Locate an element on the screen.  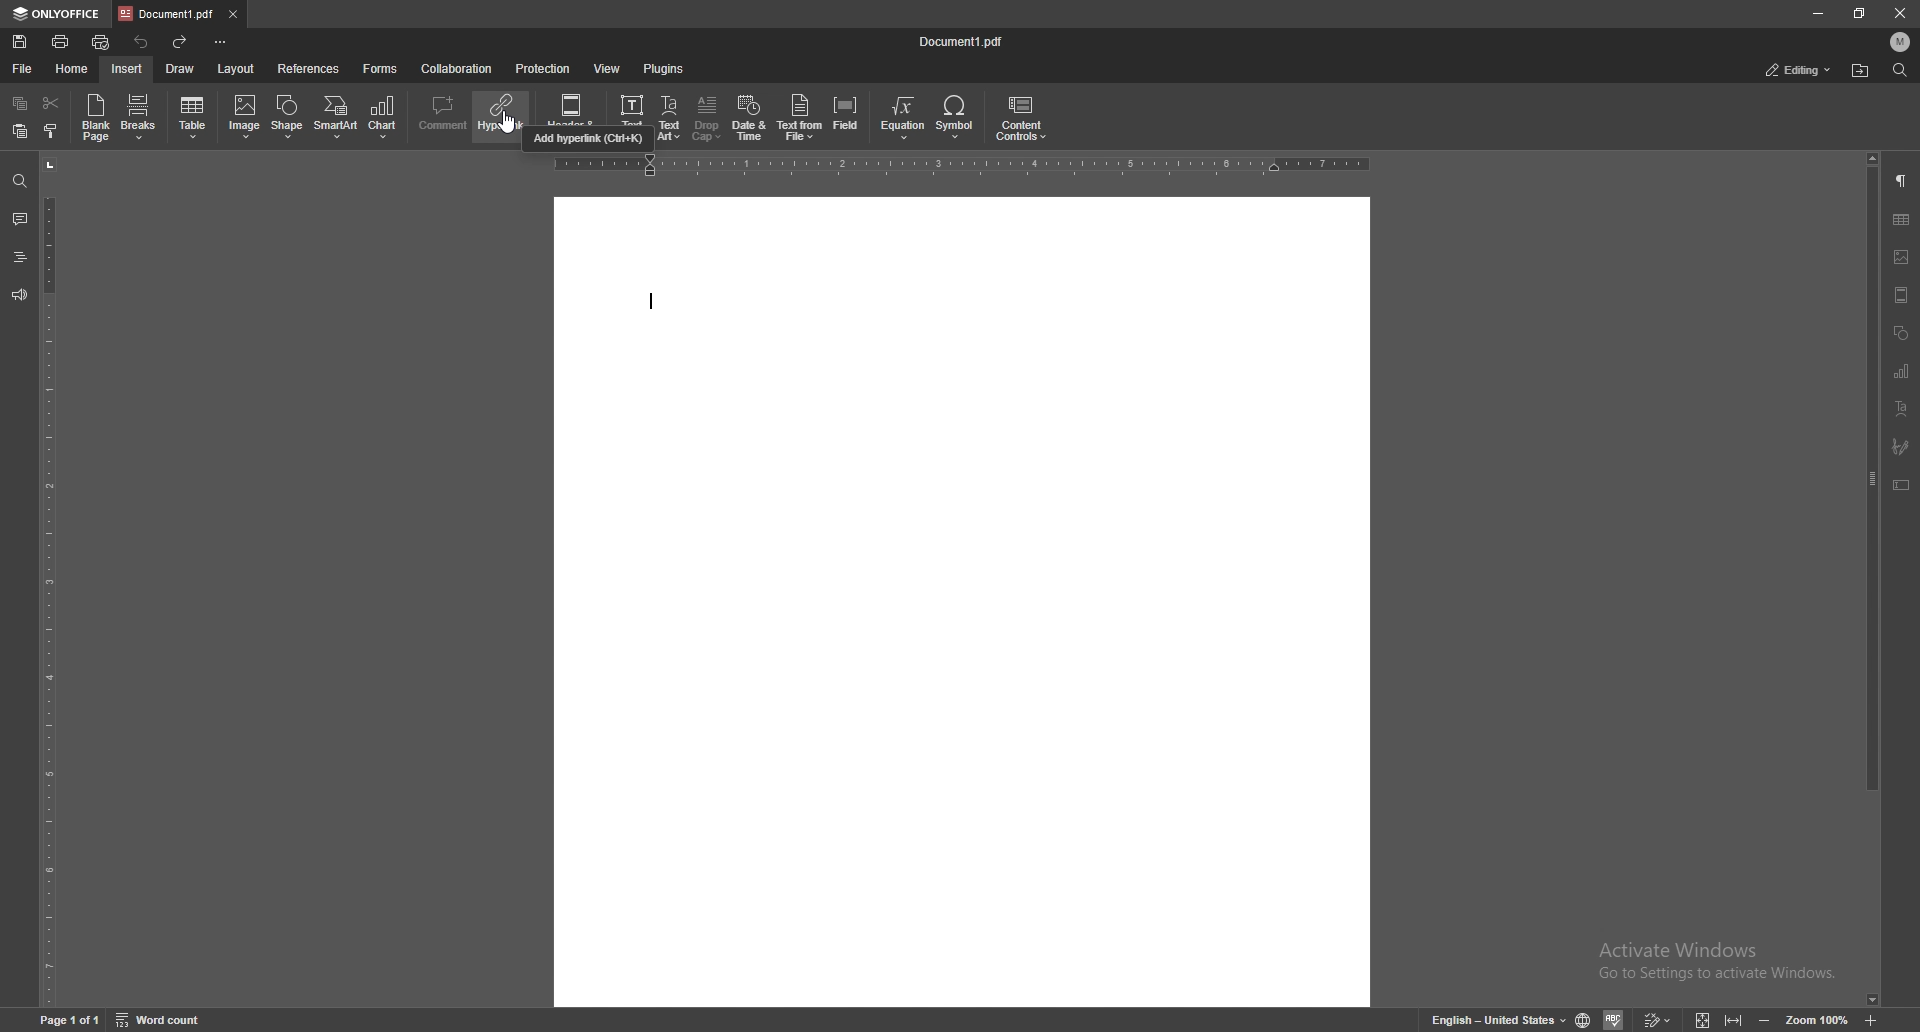
headings is located at coordinates (19, 257).